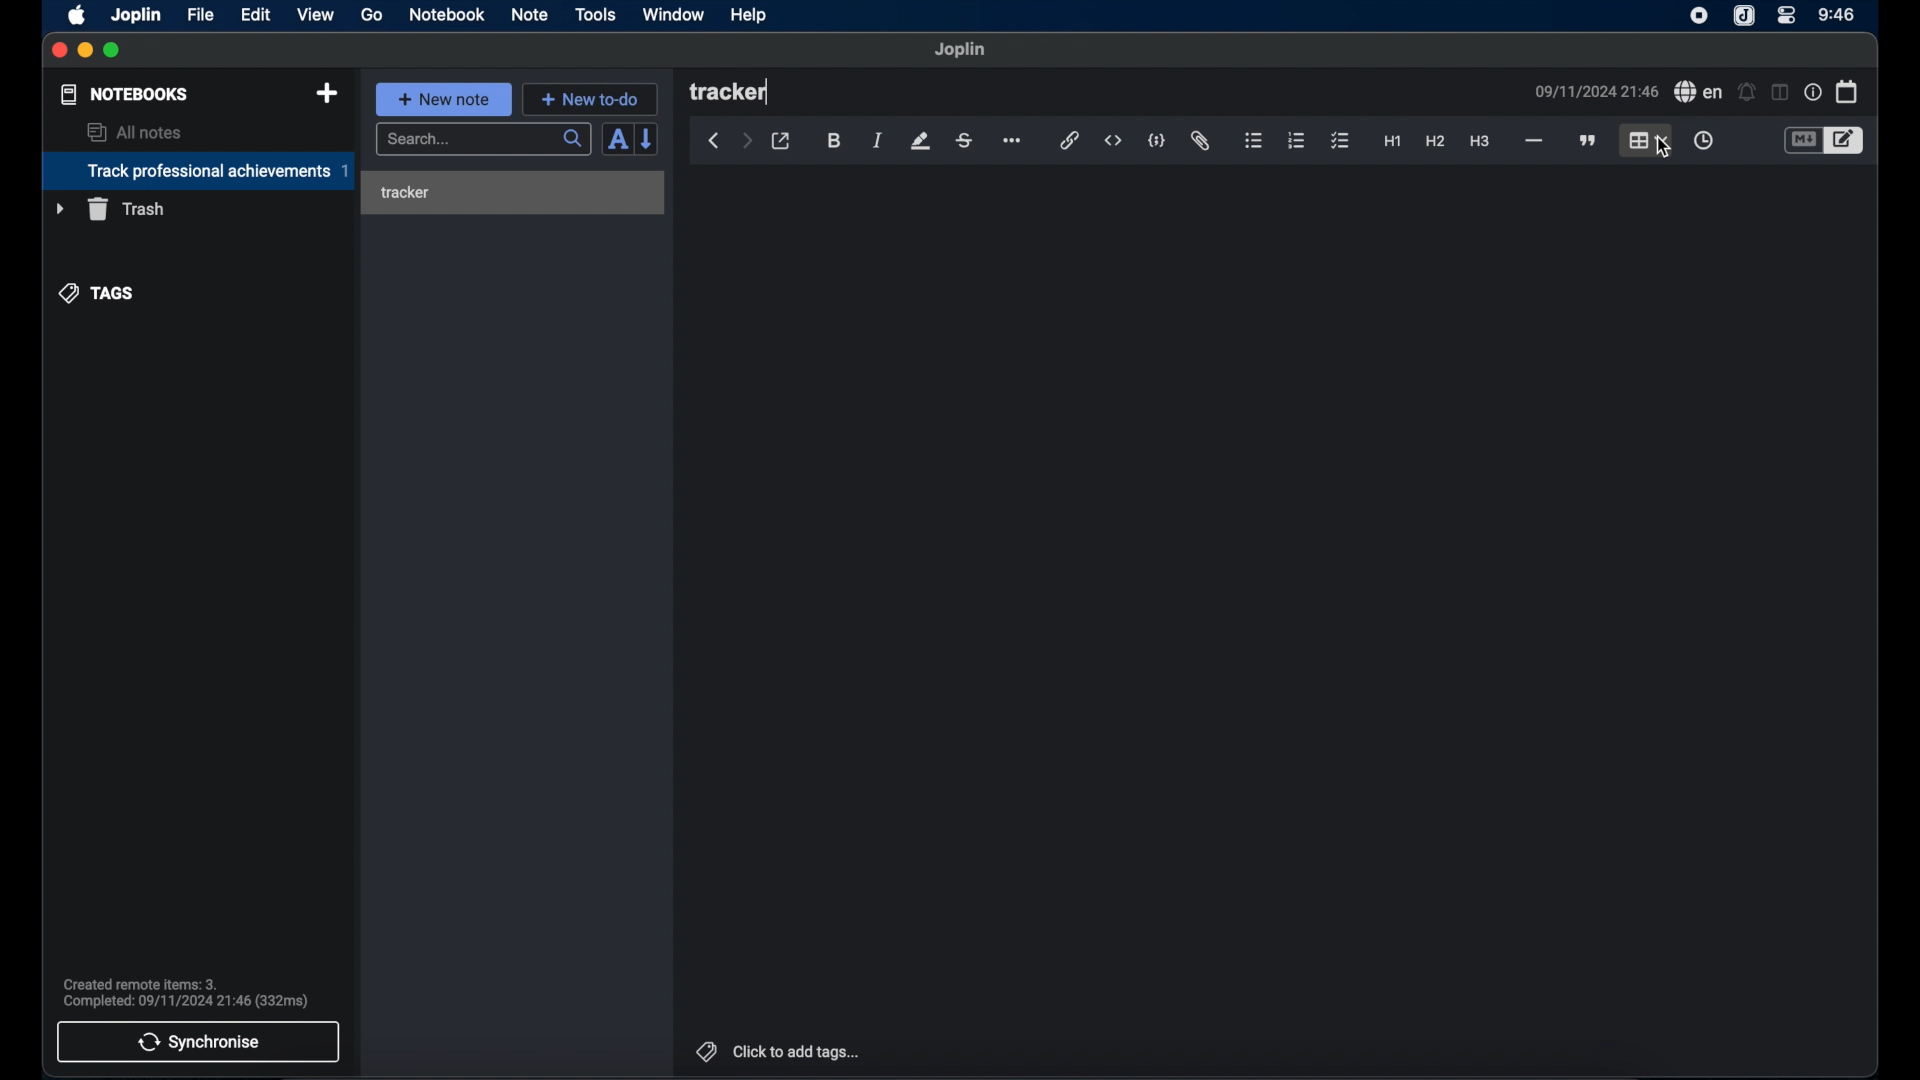  Describe the element at coordinates (1589, 140) in the screenshot. I see `block quote` at that location.